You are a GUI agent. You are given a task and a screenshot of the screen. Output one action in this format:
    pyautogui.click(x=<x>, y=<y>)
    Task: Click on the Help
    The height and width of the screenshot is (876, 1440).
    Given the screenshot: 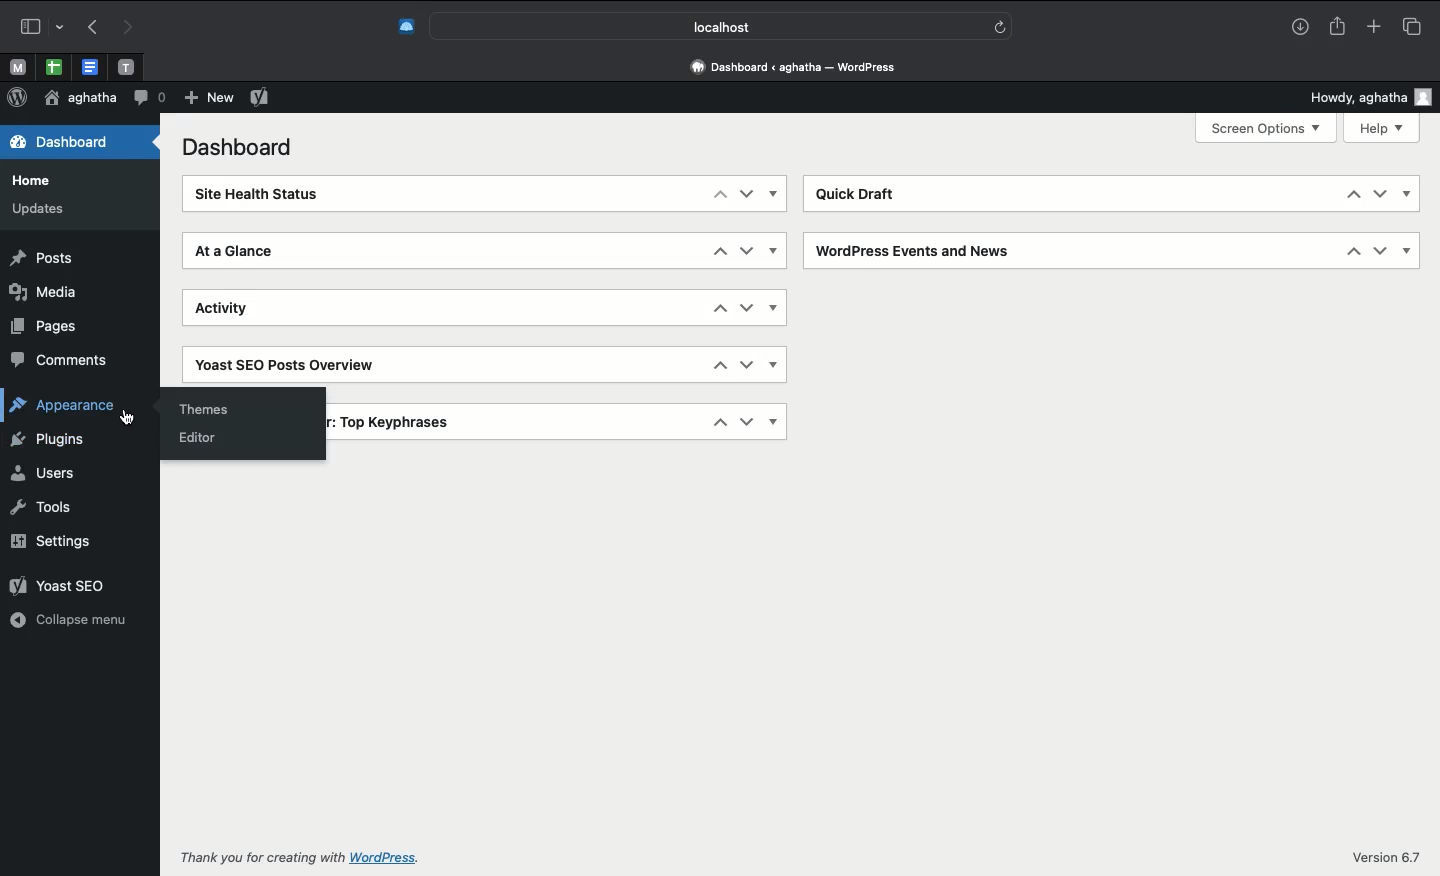 What is the action you would take?
    pyautogui.click(x=1384, y=128)
    